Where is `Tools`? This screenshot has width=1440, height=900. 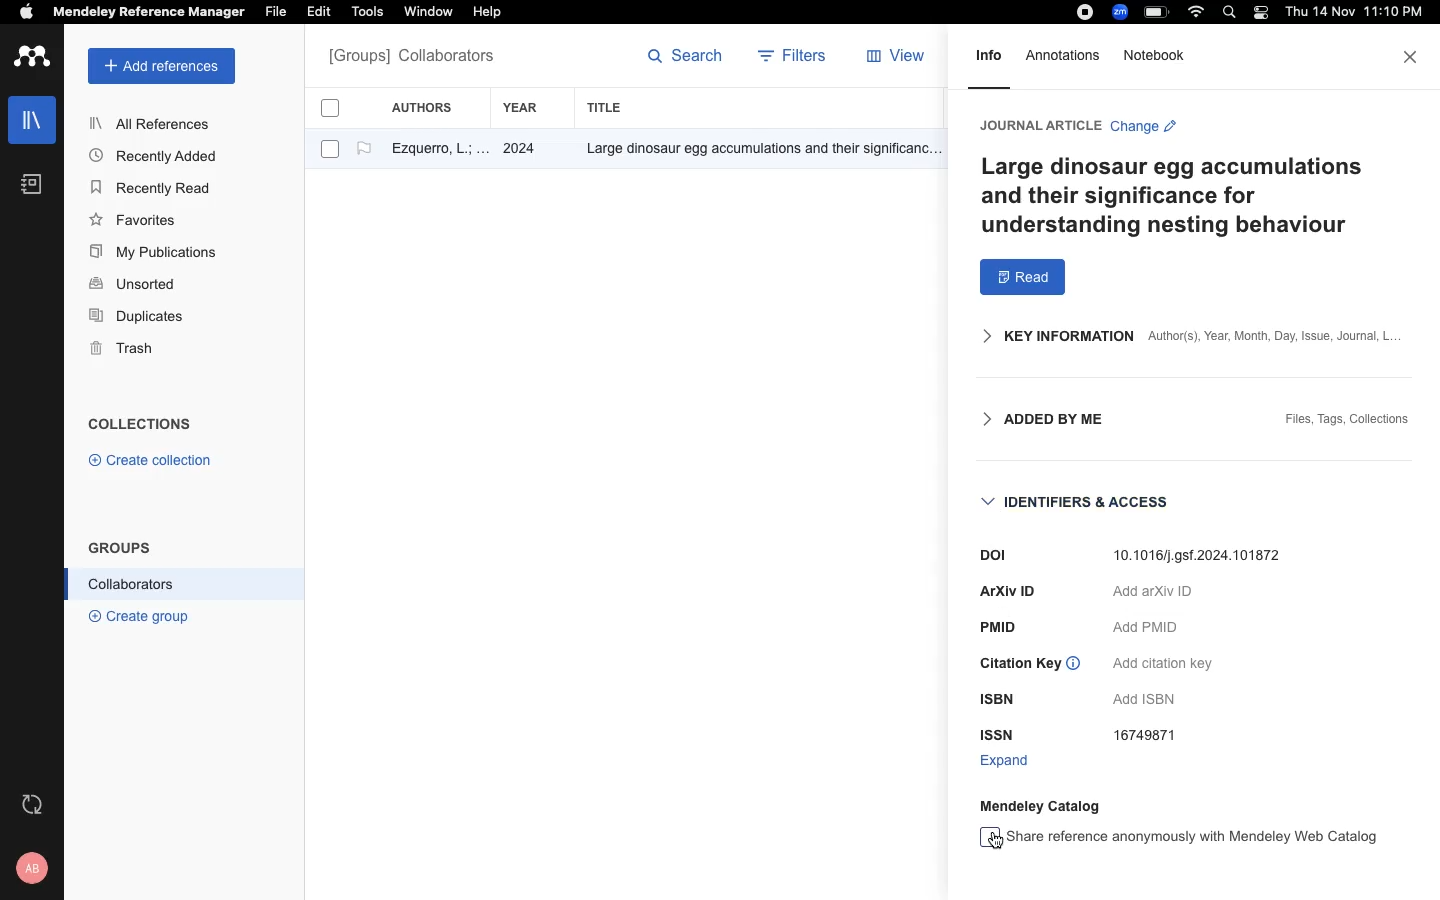 Tools is located at coordinates (367, 13).